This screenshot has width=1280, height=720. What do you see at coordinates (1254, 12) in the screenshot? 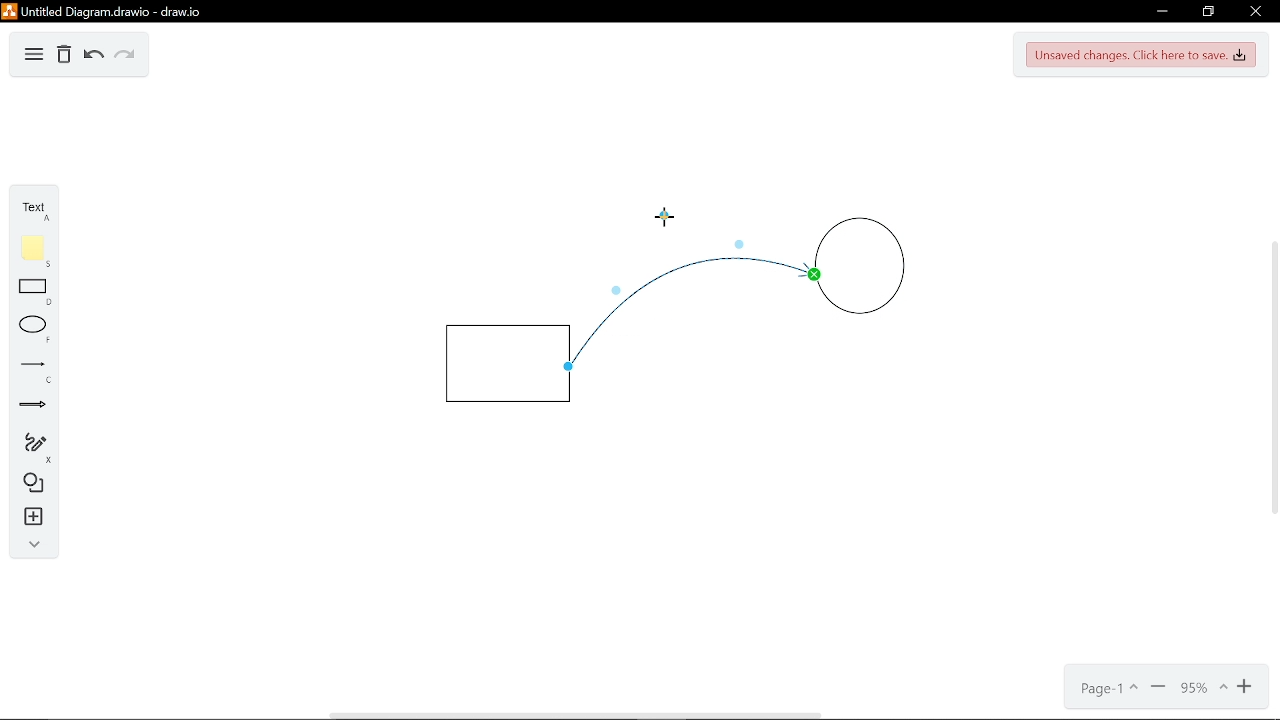
I see `Close` at bounding box center [1254, 12].